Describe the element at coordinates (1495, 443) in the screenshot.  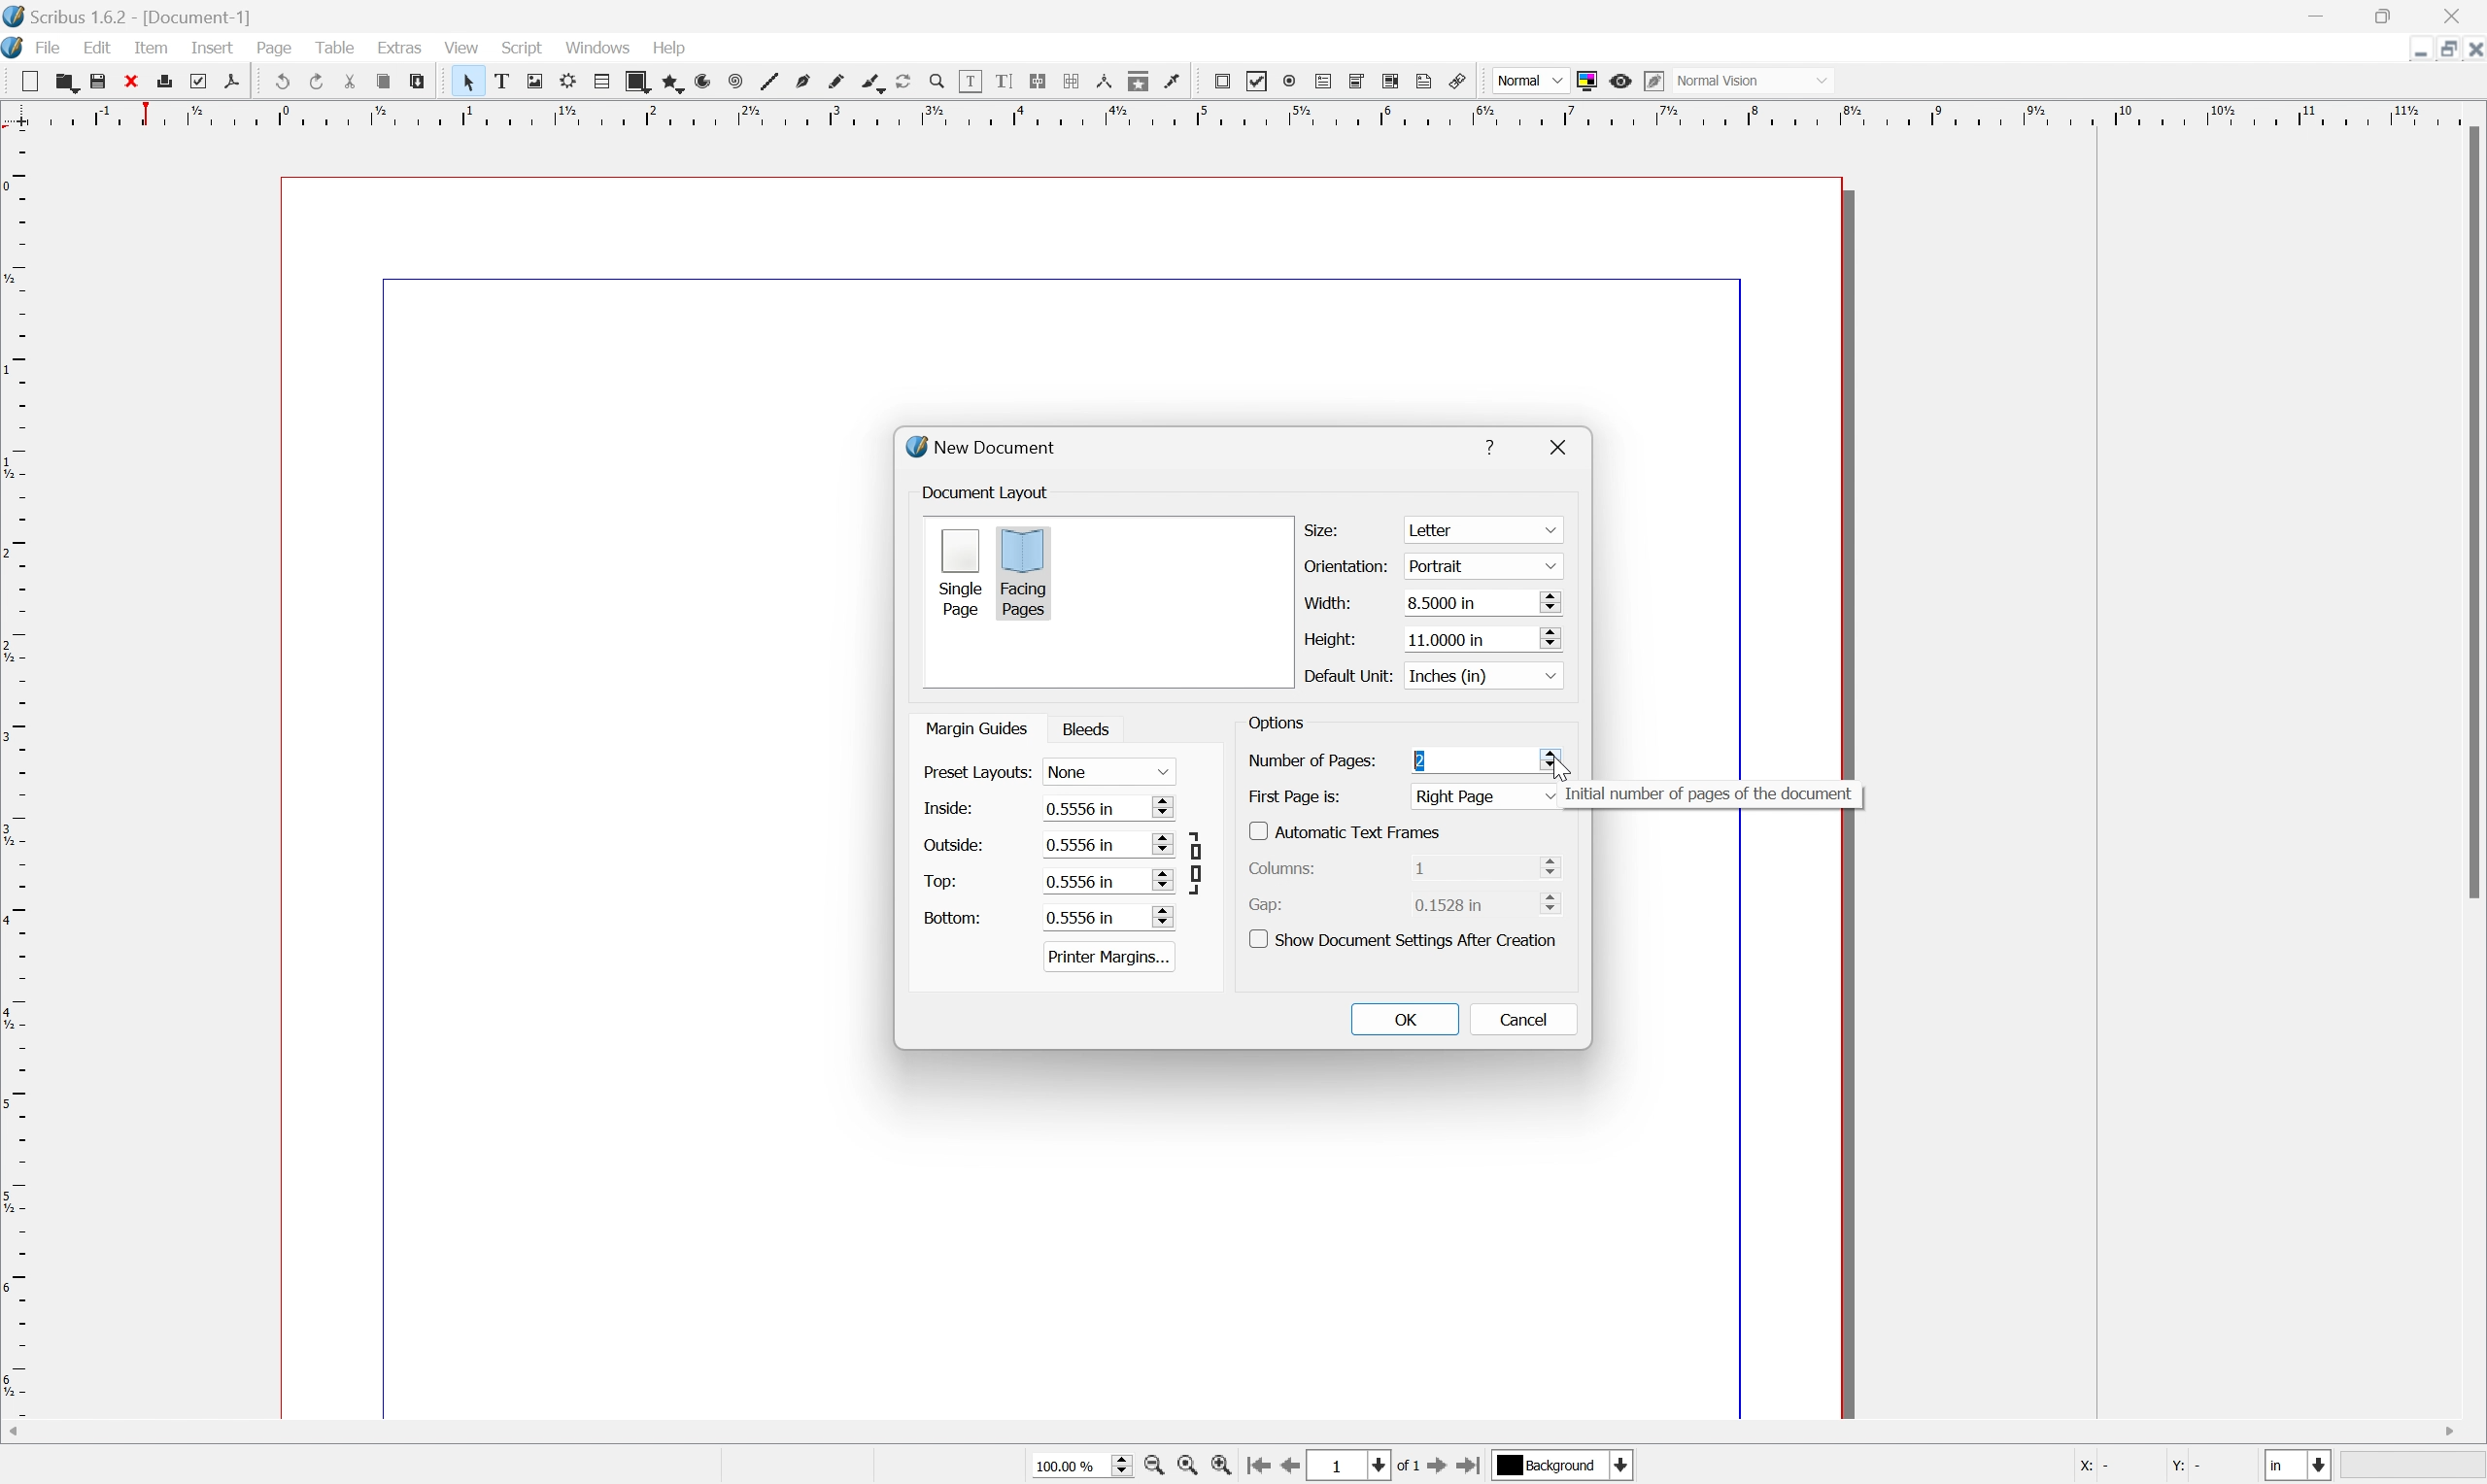
I see `help` at that location.